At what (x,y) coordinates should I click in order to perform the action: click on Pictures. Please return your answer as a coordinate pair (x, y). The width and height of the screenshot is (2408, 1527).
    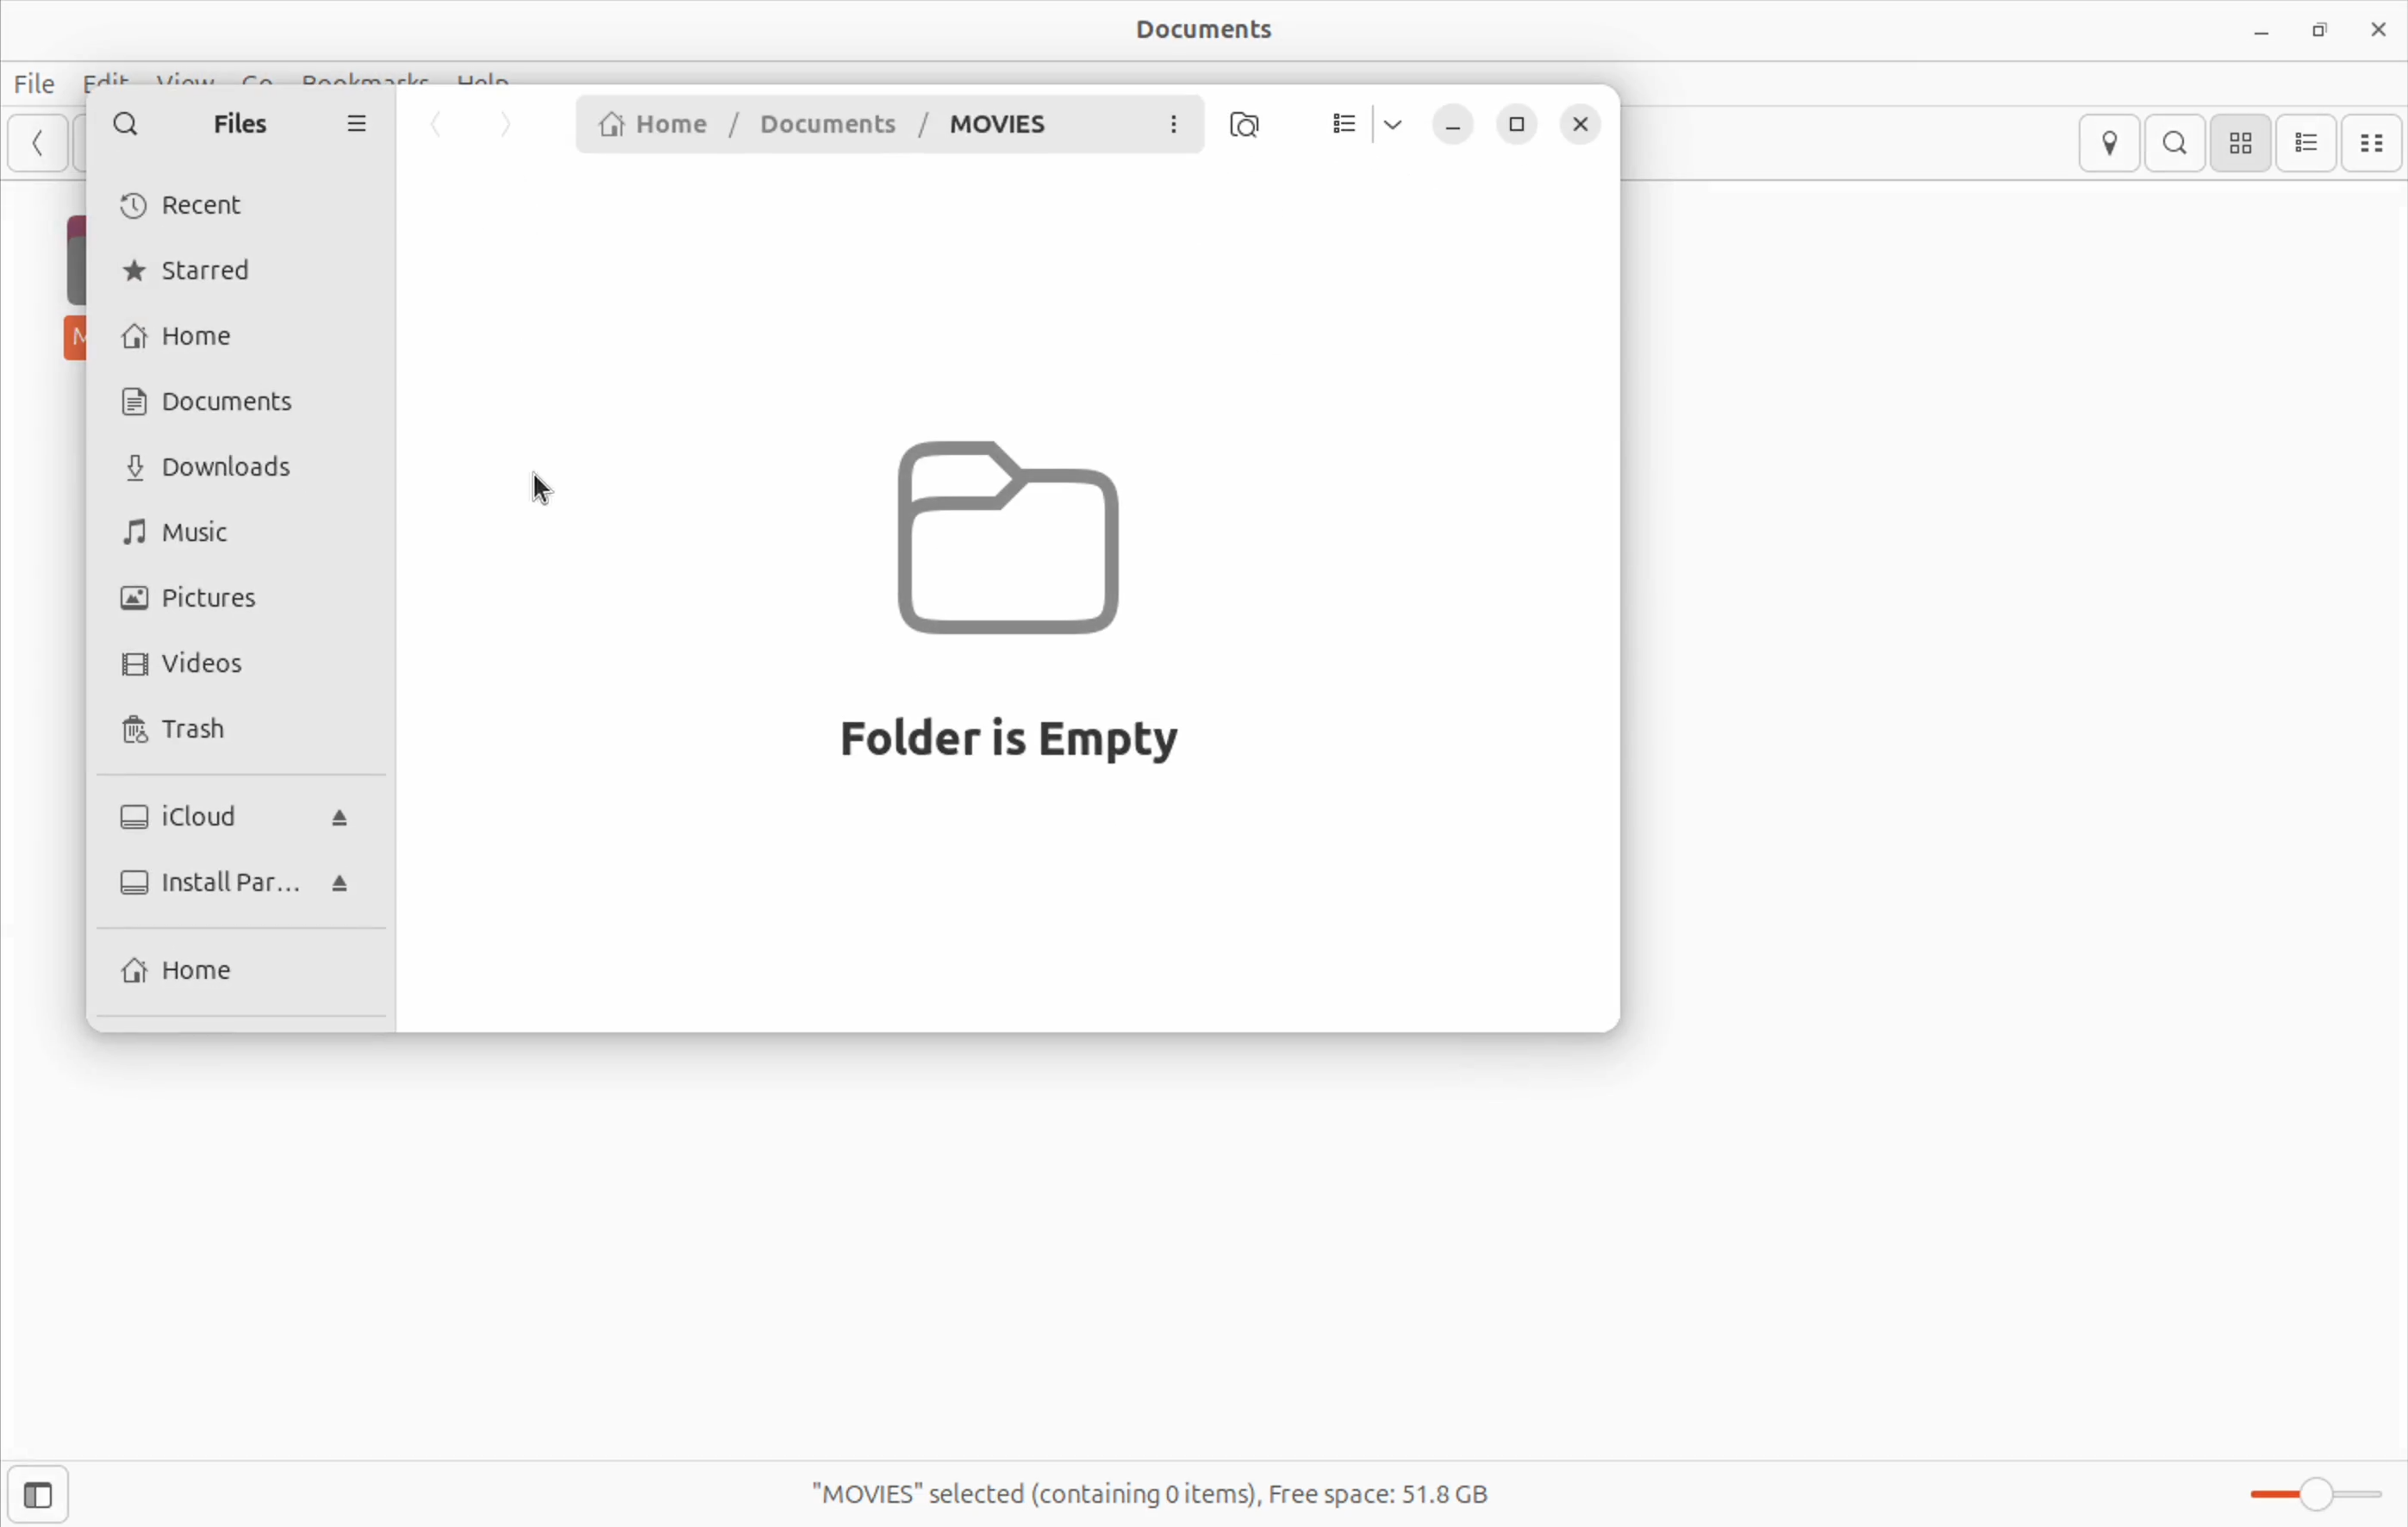
    Looking at the image, I should click on (201, 598).